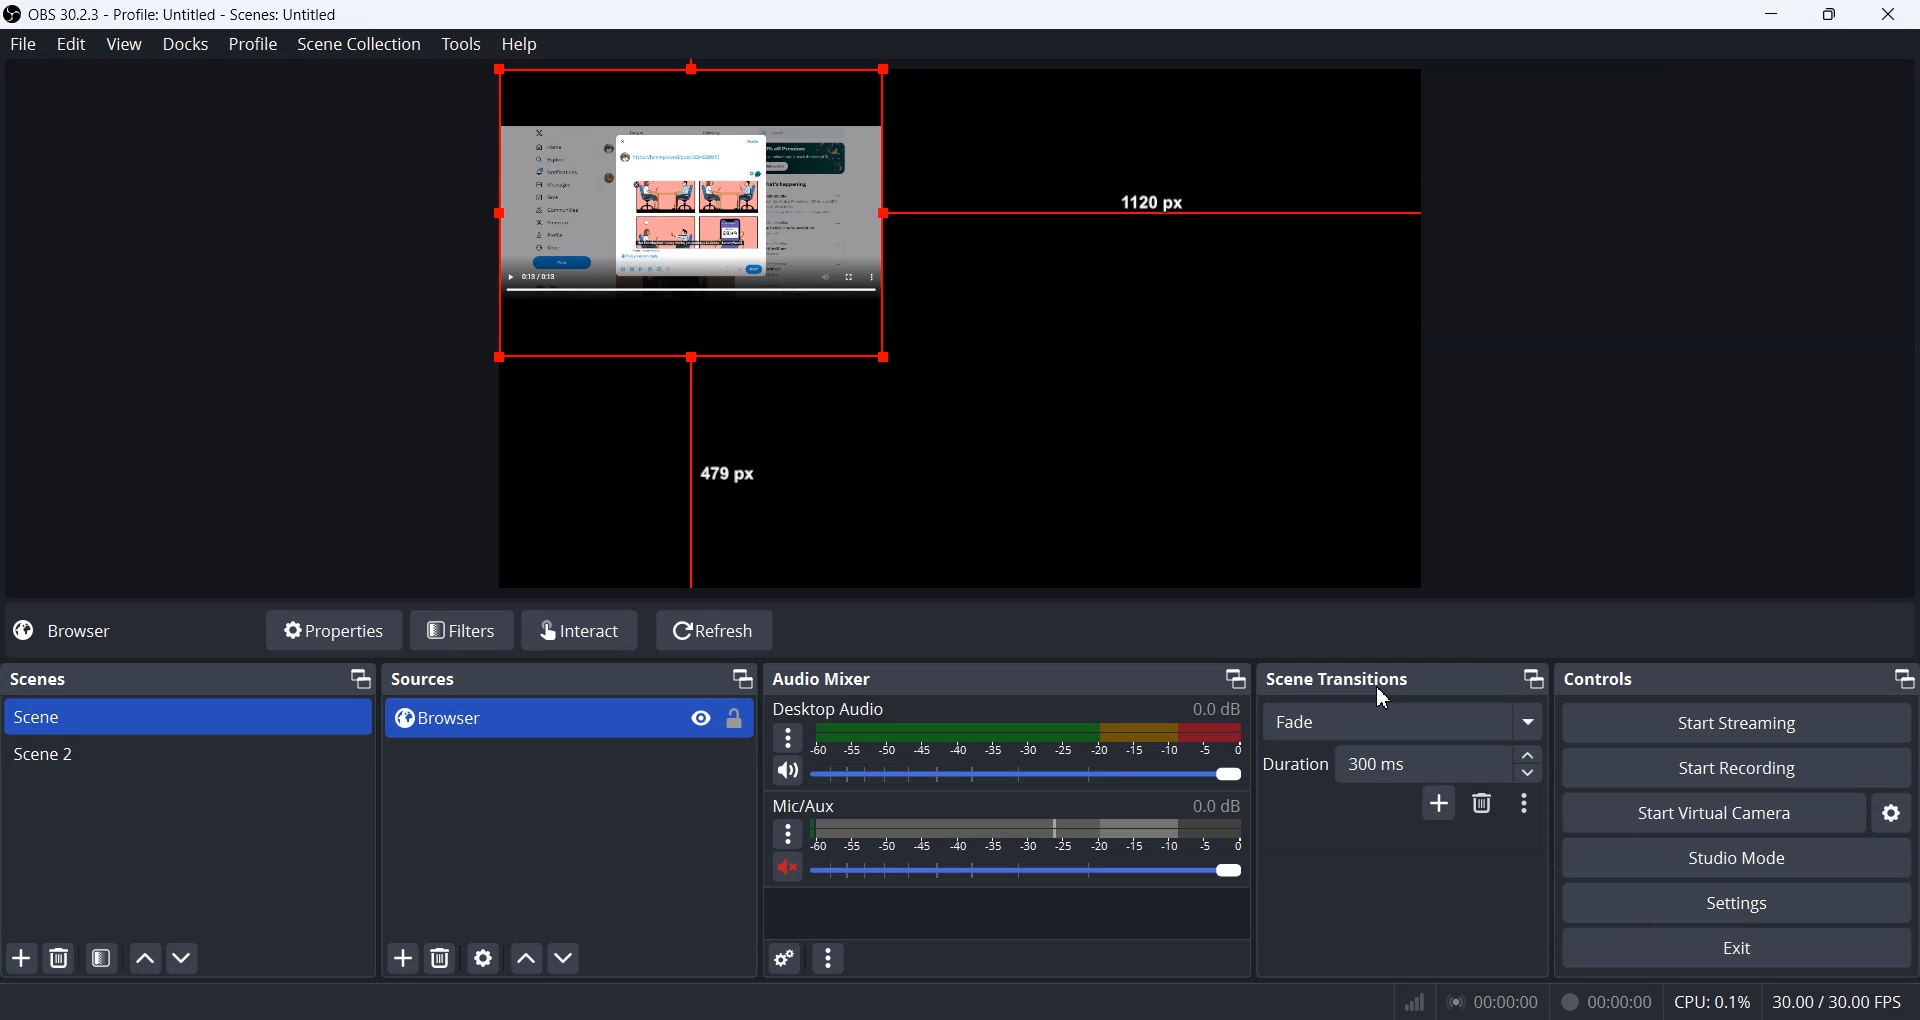  Describe the element at coordinates (144, 959) in the screenshot. I see `Move scene up` at that location.